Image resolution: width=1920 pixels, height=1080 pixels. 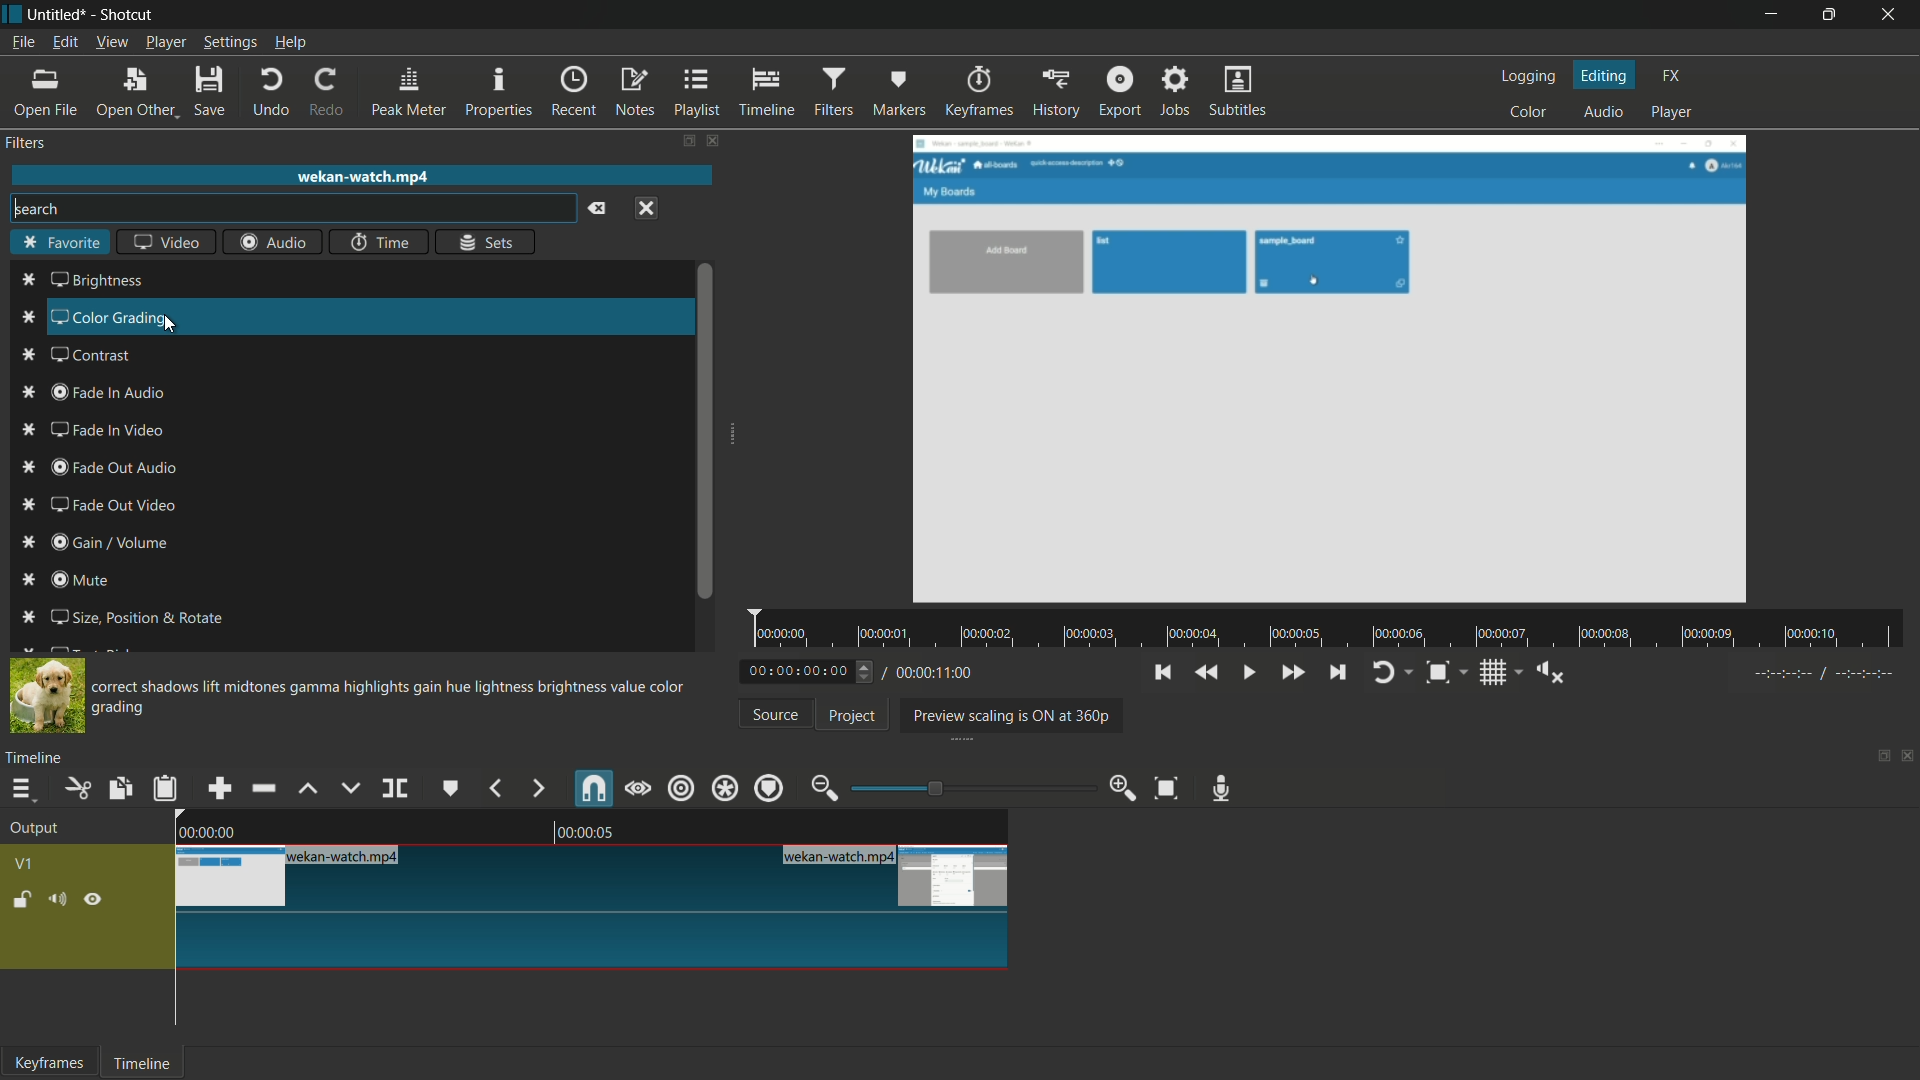 What do you see at coordinates (261, 788) in the screenshot?
I see `ripple delete` at bounding box center [261, 788].